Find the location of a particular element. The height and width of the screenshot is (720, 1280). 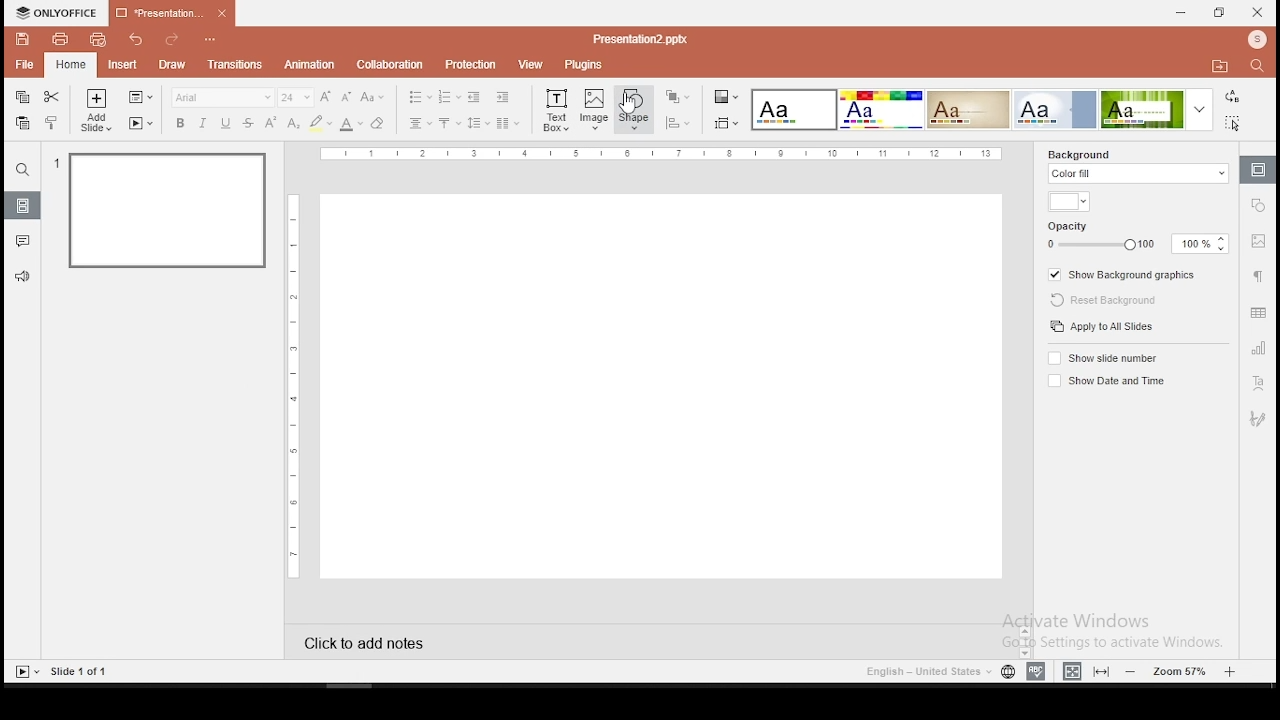

highlight color is located at coordinates (320, 124).